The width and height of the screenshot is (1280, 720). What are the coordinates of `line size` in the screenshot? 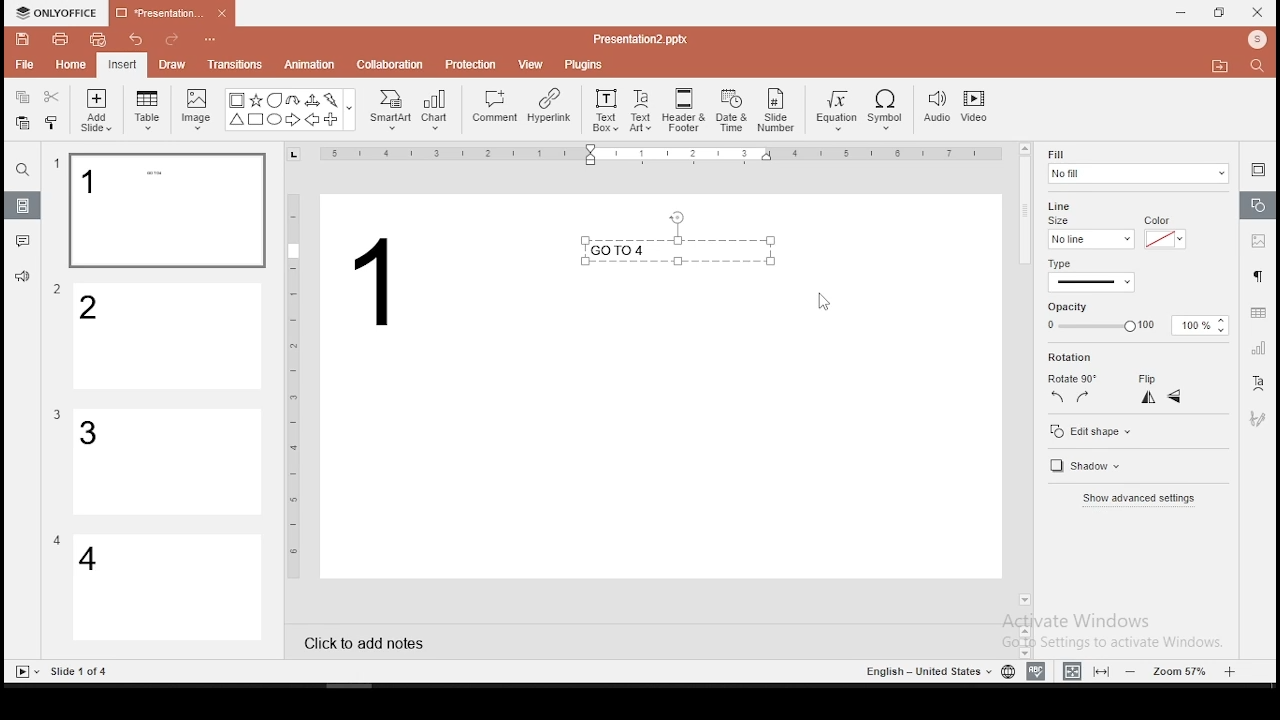 It's located at (1090, 238).